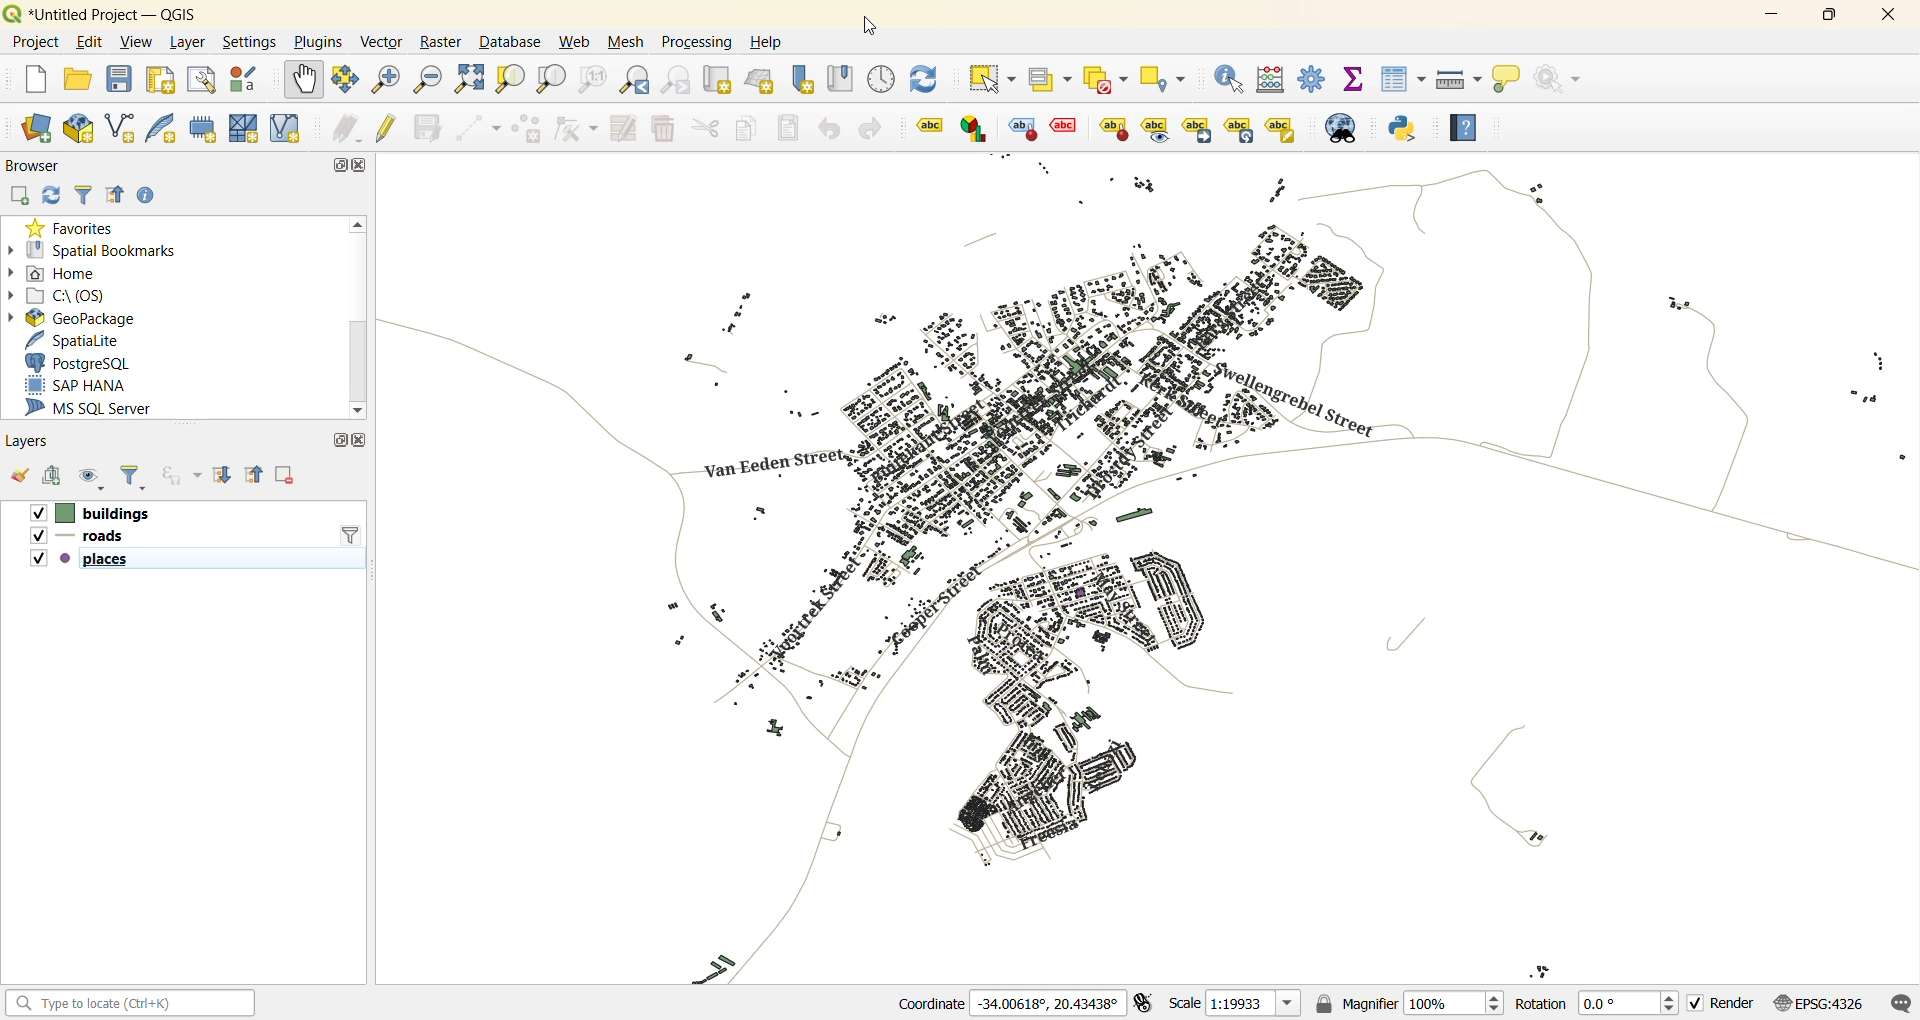 The image size is (1920, 1020). I want to click on plugins, so click(316, 44).